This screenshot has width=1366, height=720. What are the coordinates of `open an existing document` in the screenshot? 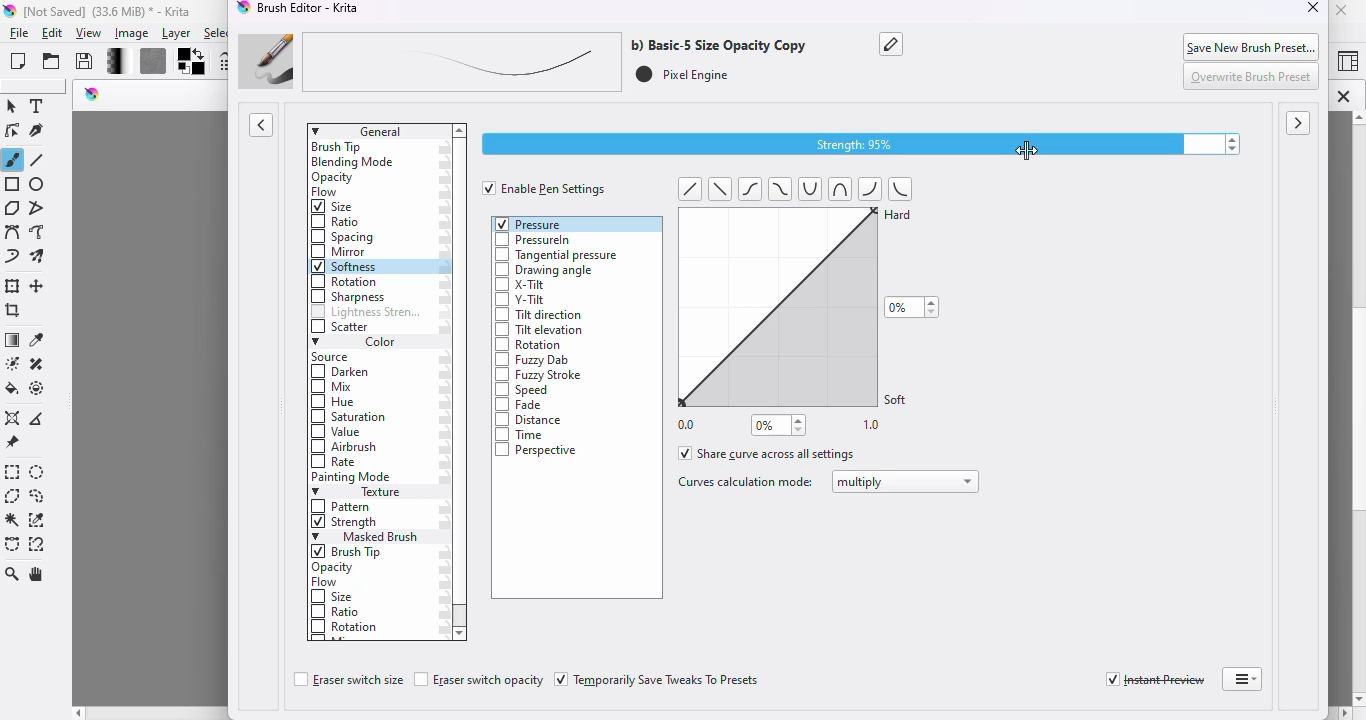 It's located at (52, 61).